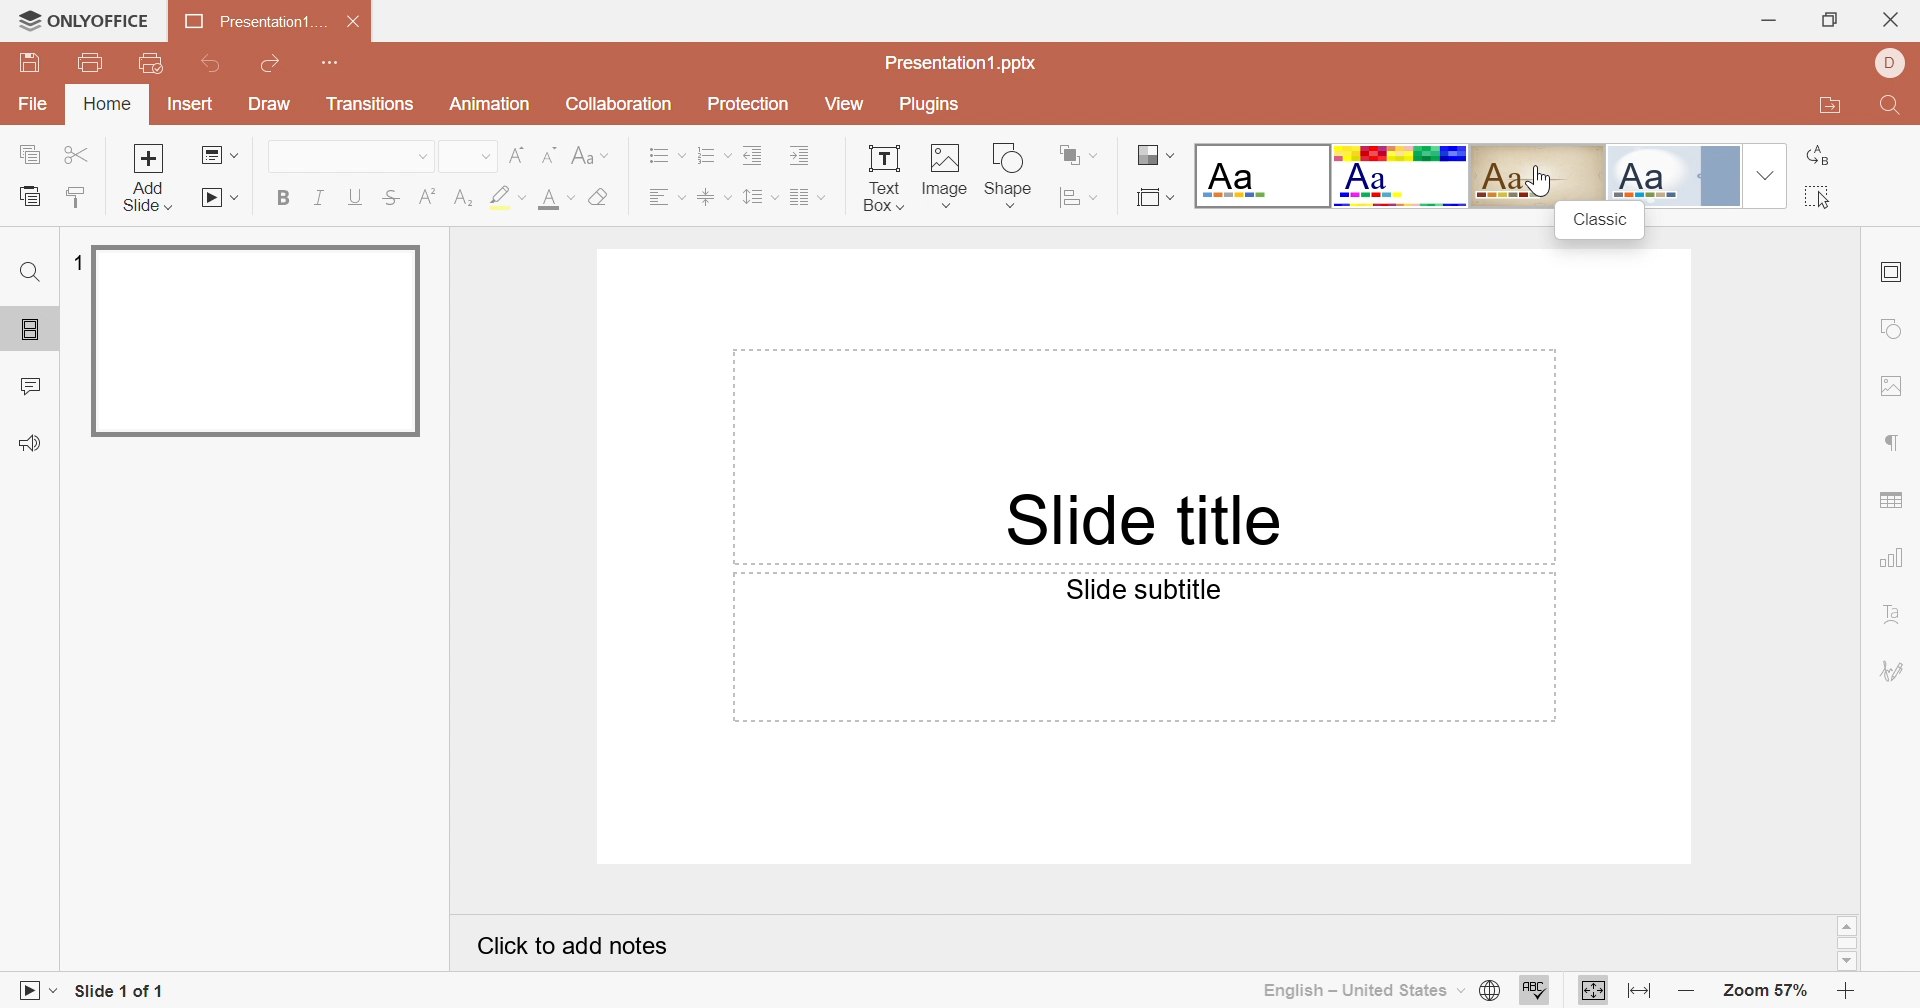 The height and width of the screenshot is (1008, 1920). I want to click on Drop Down, so click(730, 197).